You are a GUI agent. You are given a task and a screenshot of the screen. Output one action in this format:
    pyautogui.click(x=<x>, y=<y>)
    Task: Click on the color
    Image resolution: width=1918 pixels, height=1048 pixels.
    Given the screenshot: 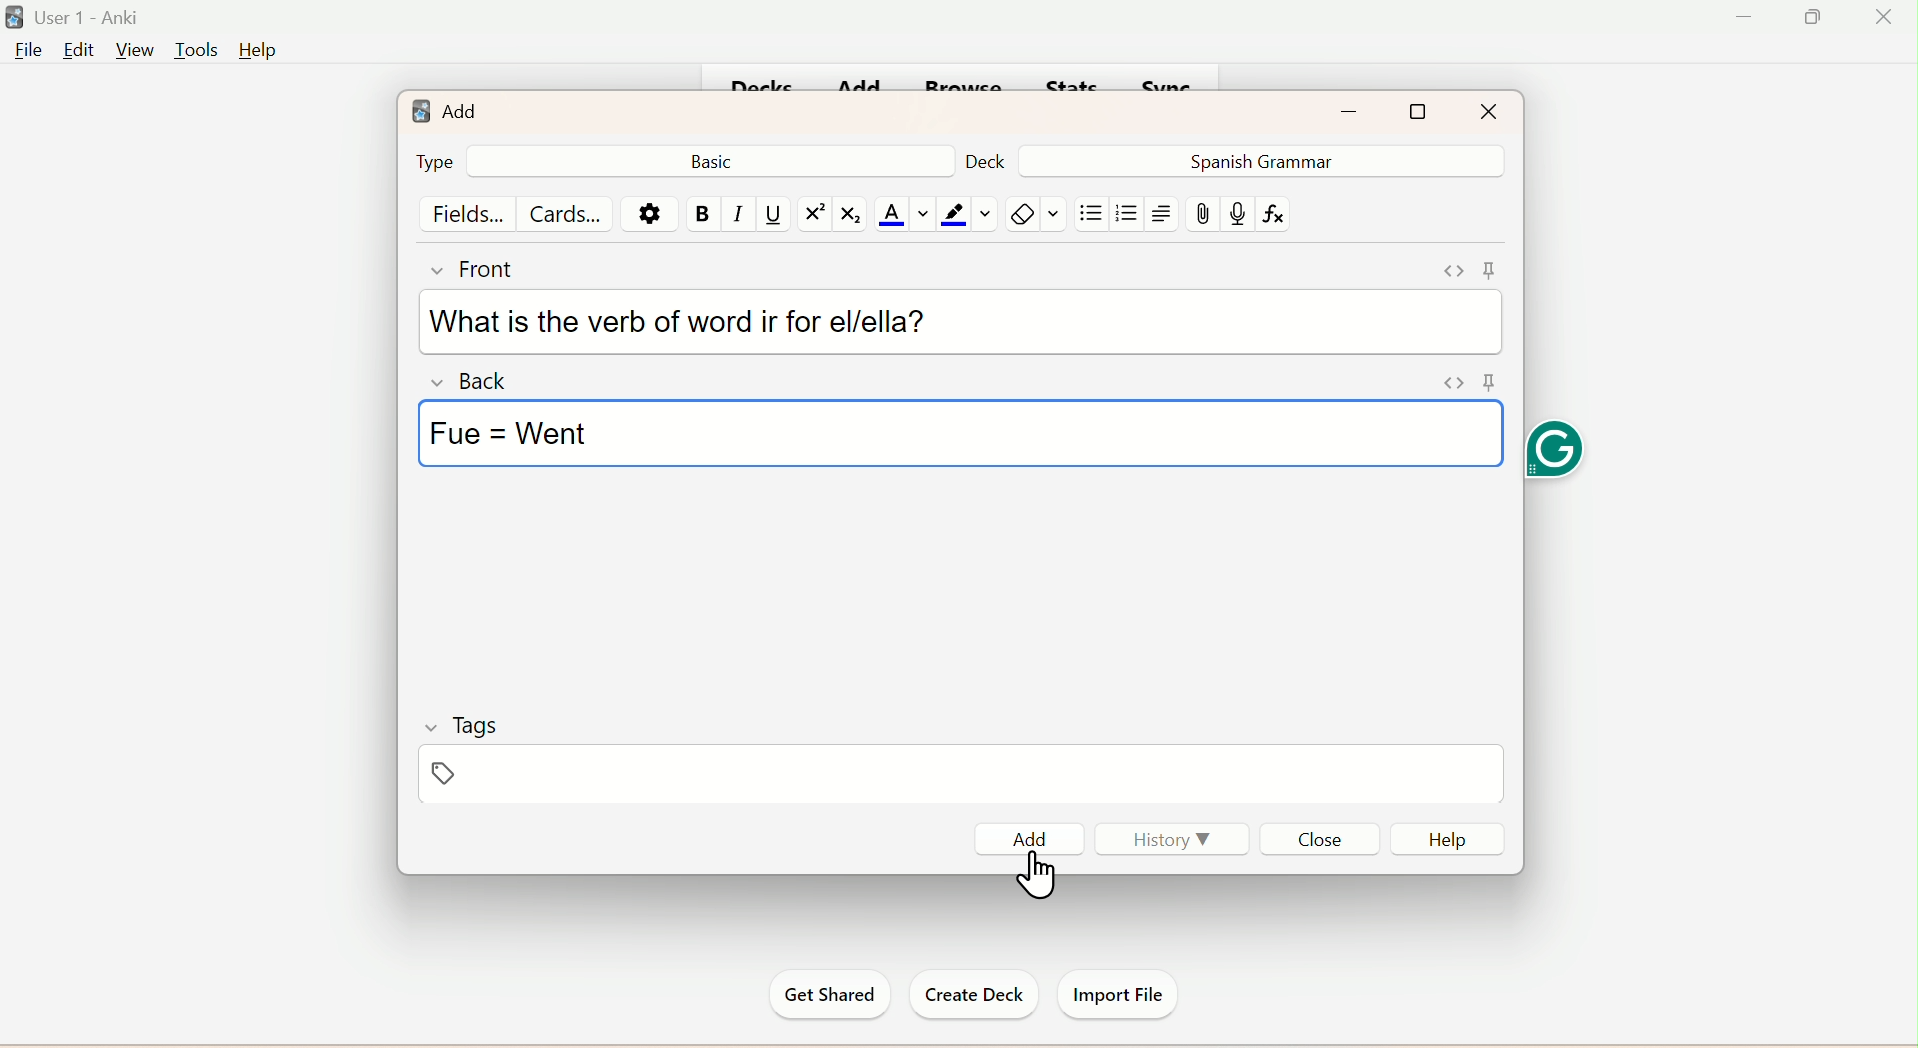 What is the action you would take?
    pyautogui.click(x=964, y=214)
    